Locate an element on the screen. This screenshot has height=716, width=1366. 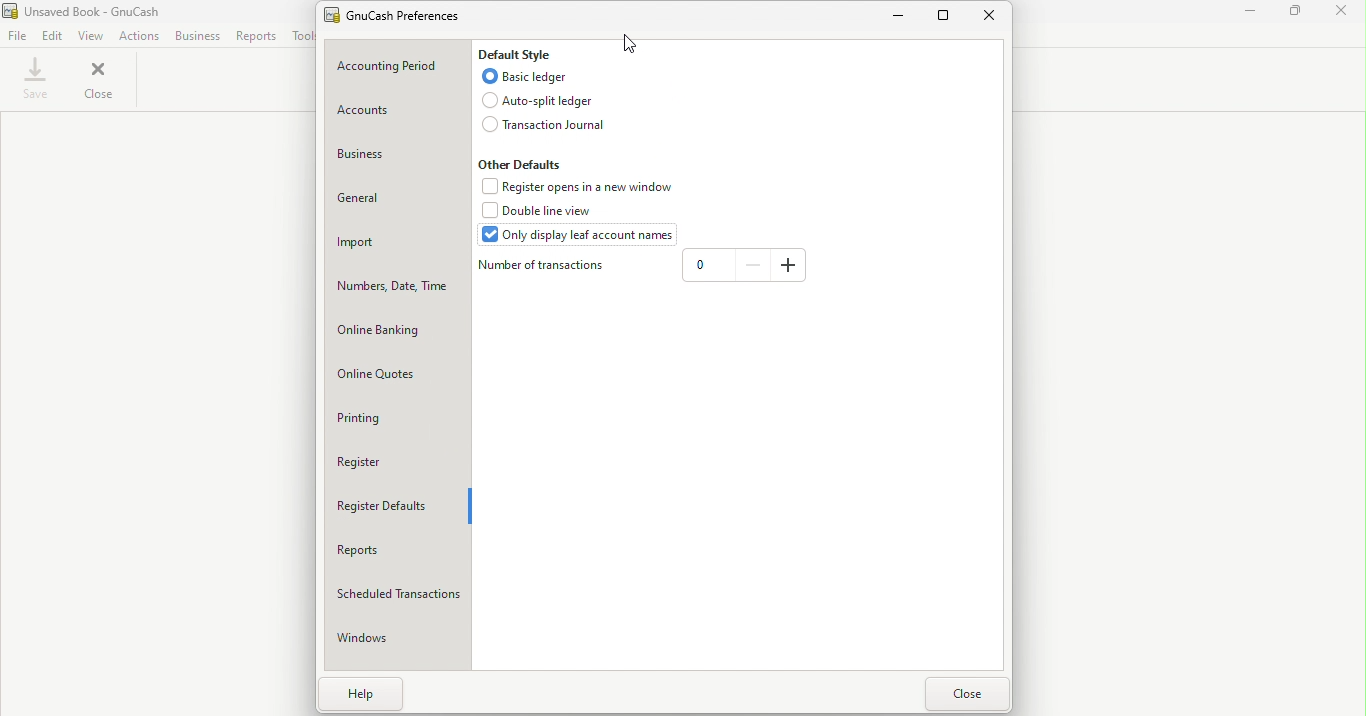
Accounting period is located at coordinates (399, 66).